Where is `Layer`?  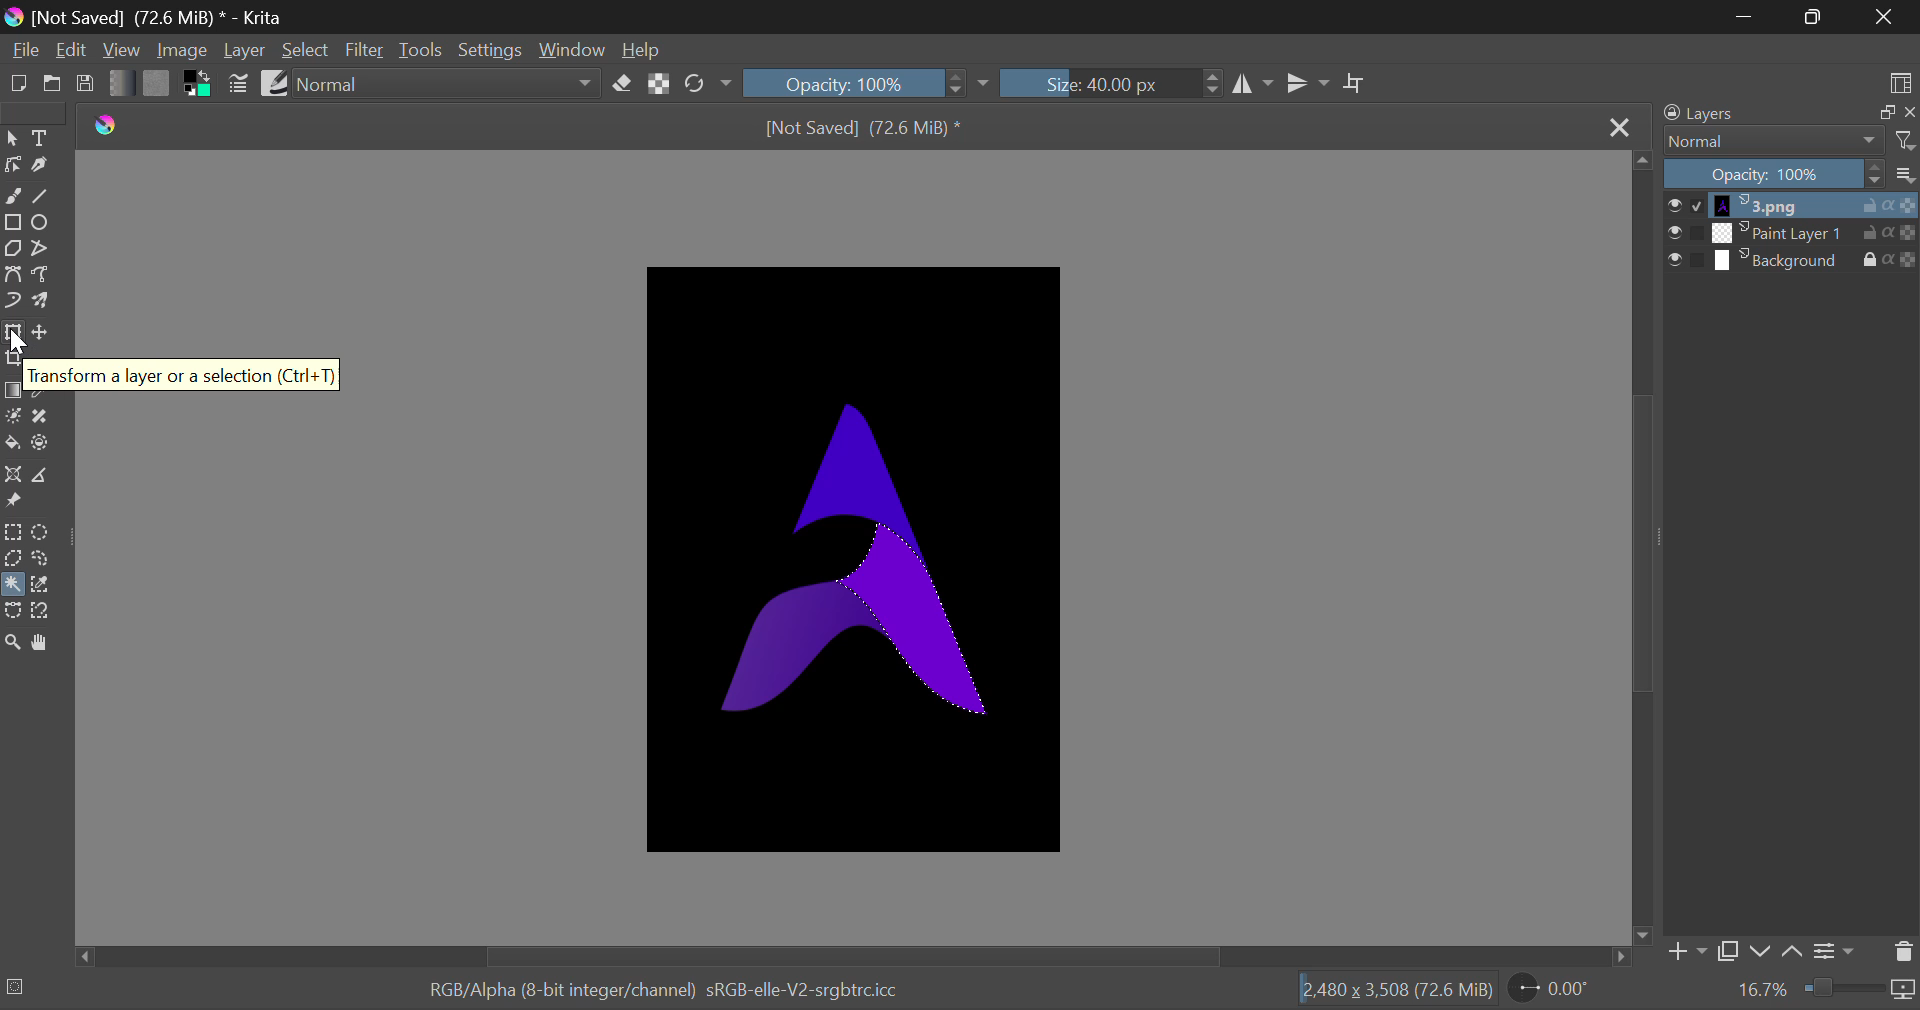
Layer is located at coordinates (245, 50).